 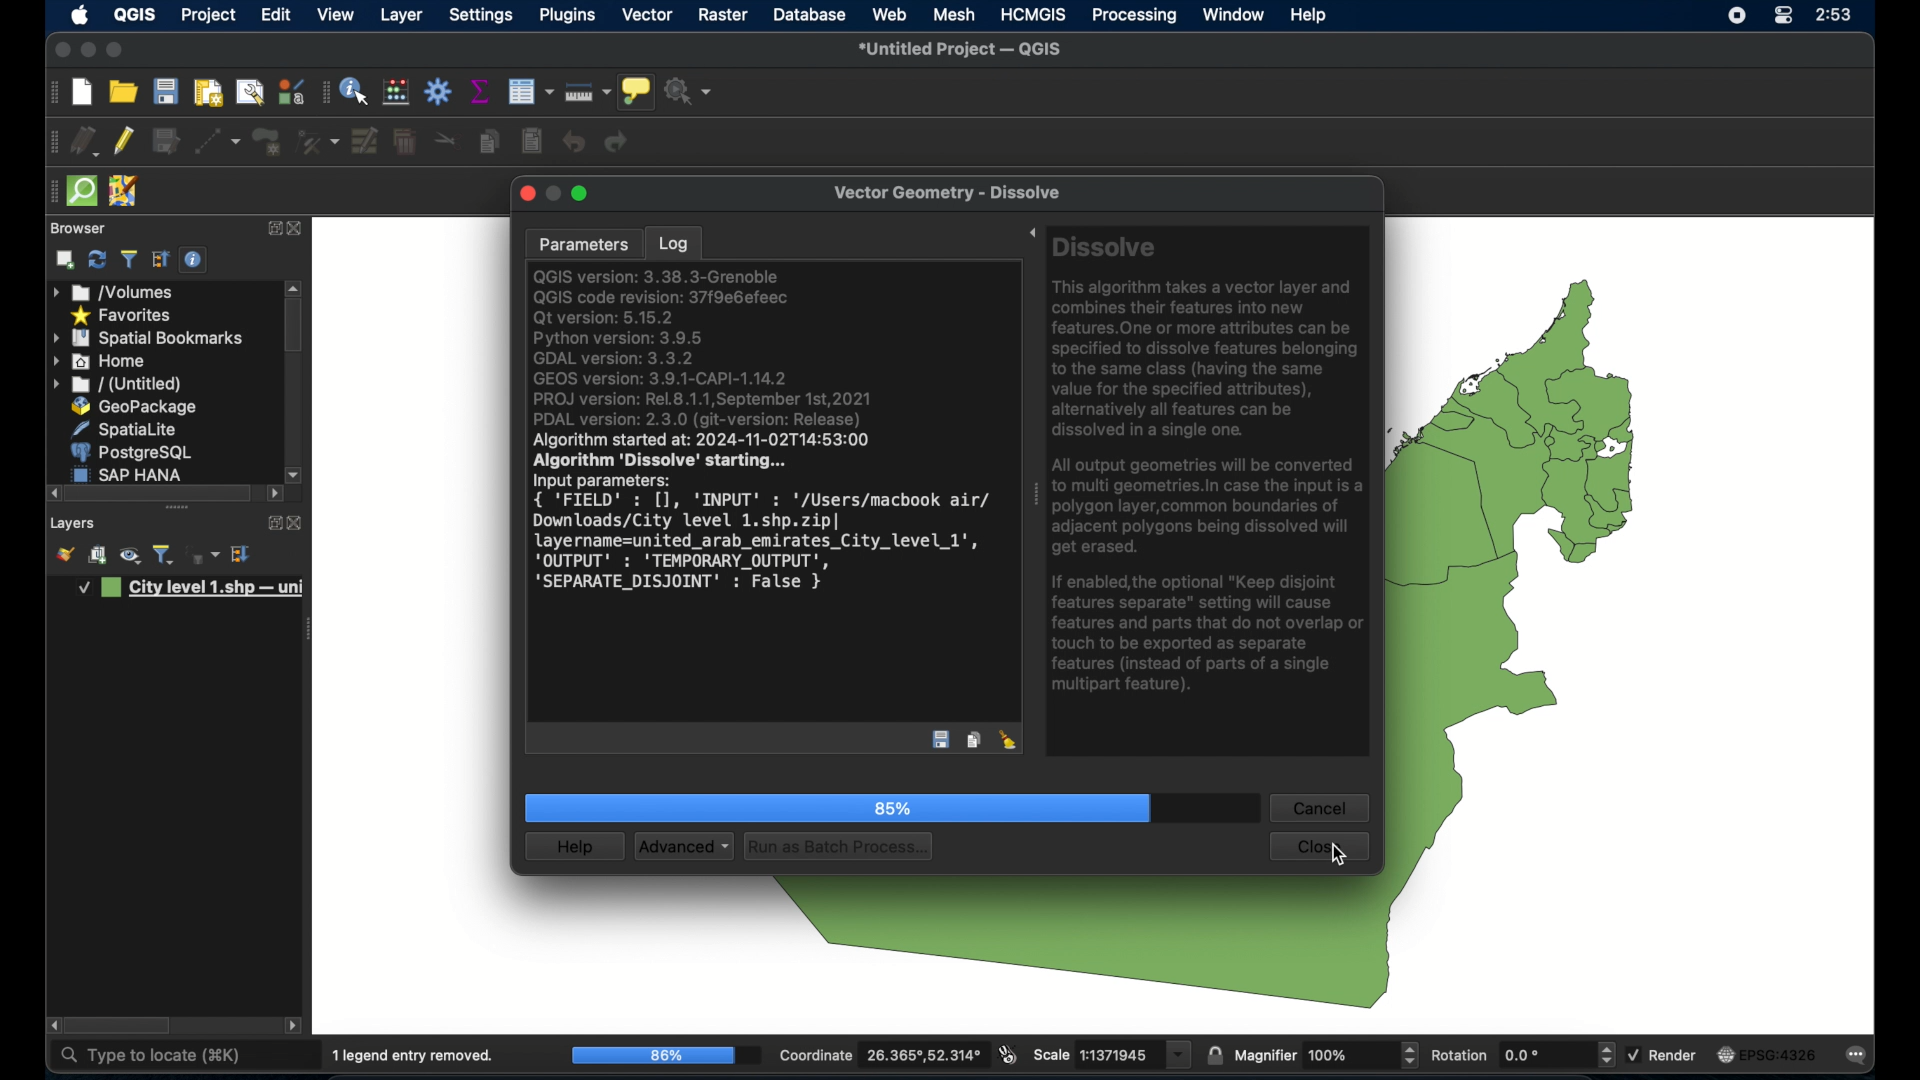 I want to click on scale, so click(x=1111, y=1055).